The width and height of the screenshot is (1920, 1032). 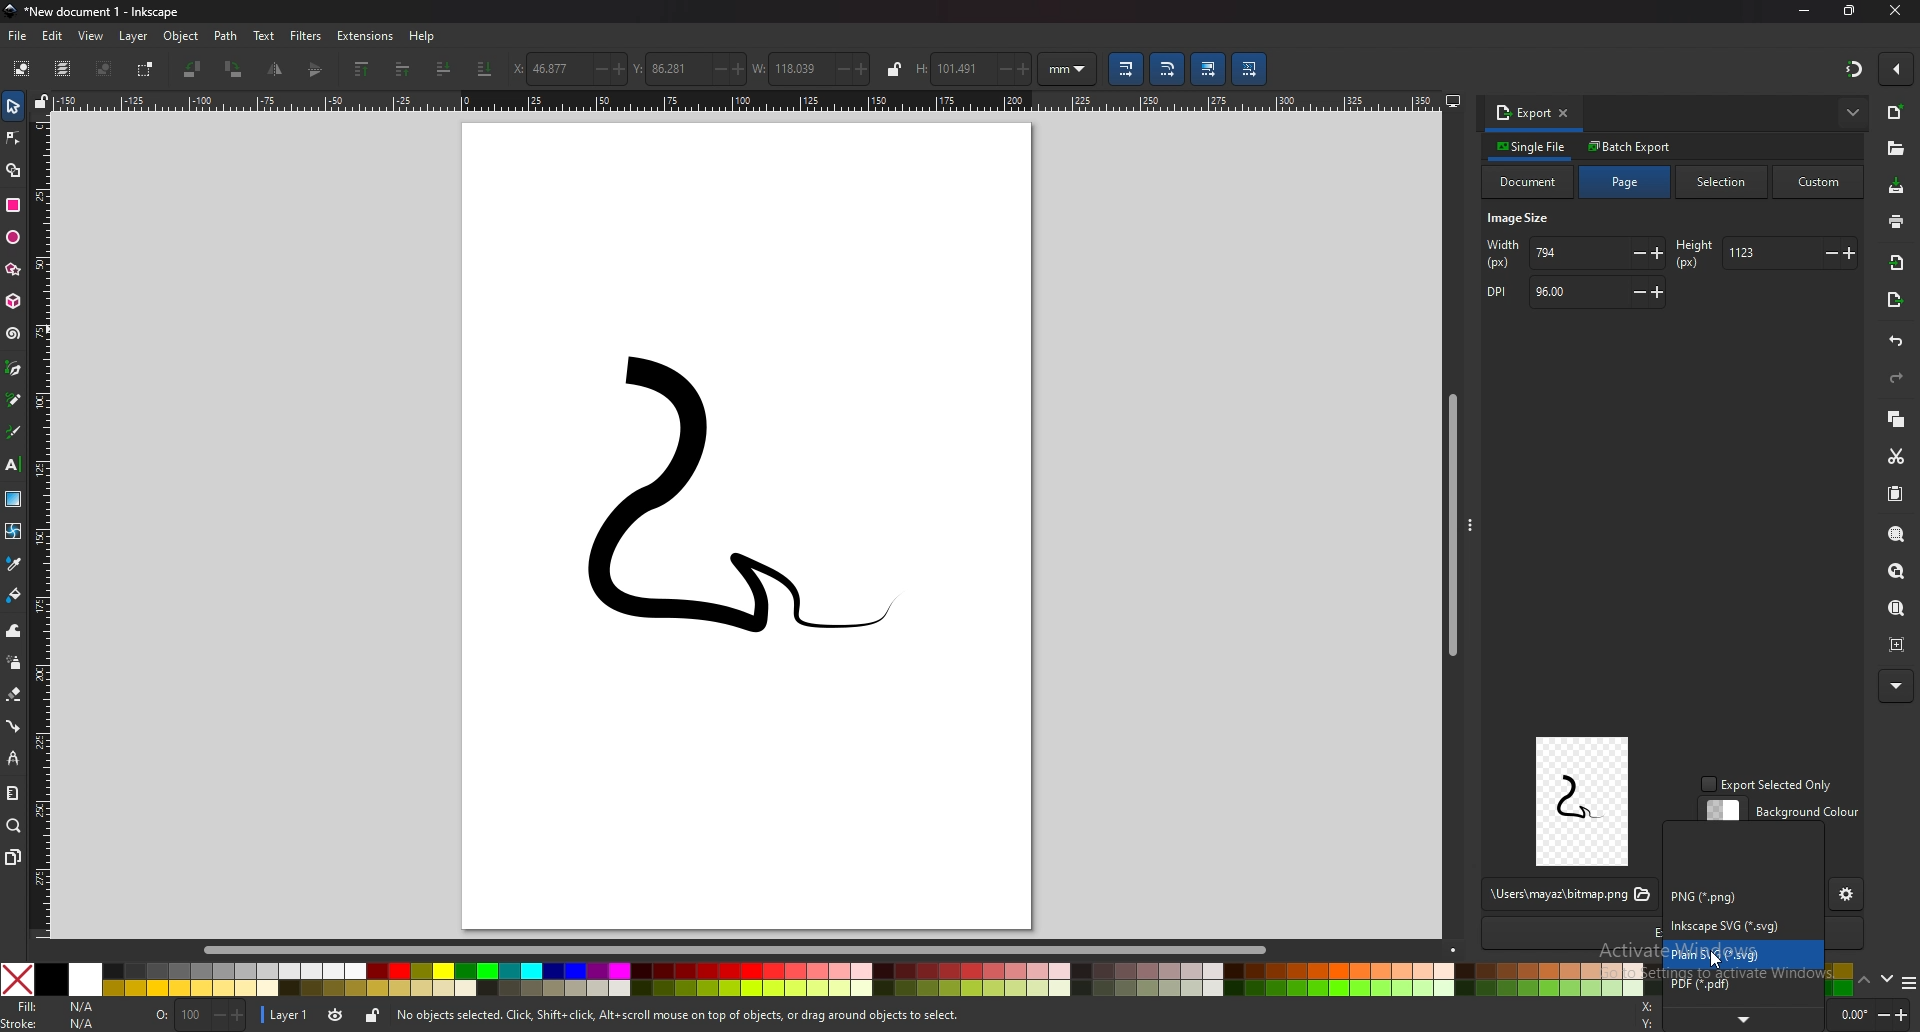 What do you see at coordinates (1783, 812) in the screenshot?
I see `background color` at bounding box center [1783, 812].